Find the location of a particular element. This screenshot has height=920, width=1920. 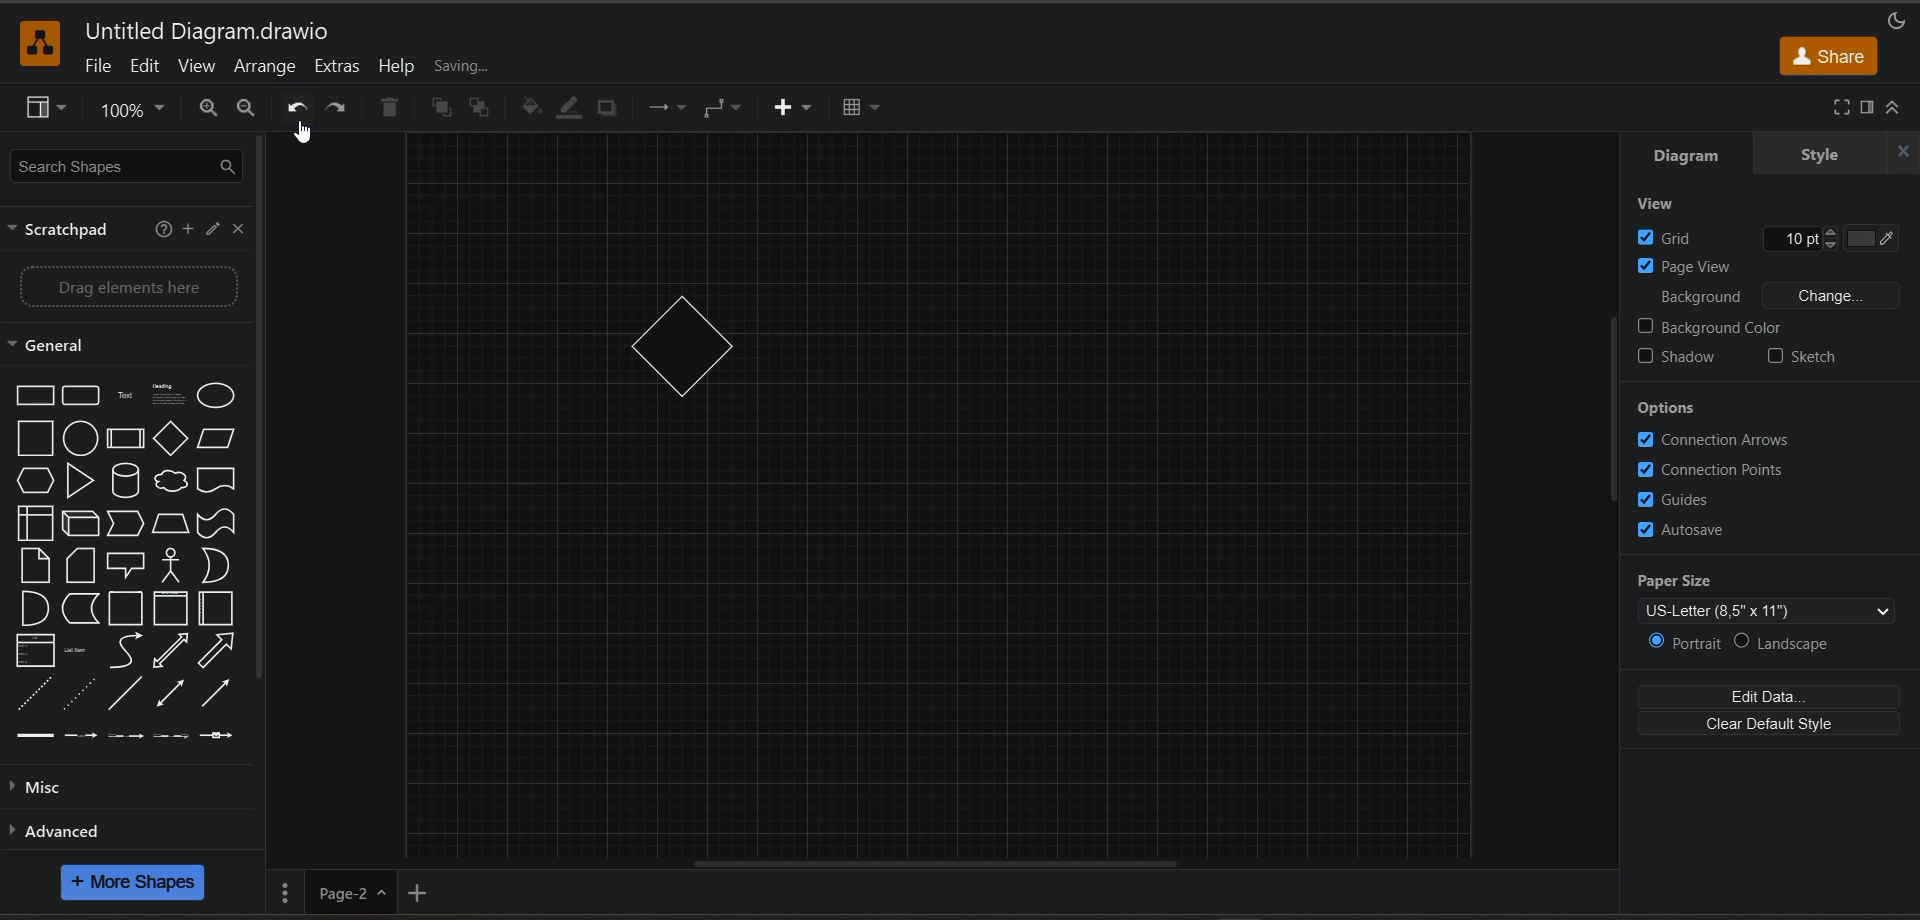

Curves is located at coordinates (127, 650).